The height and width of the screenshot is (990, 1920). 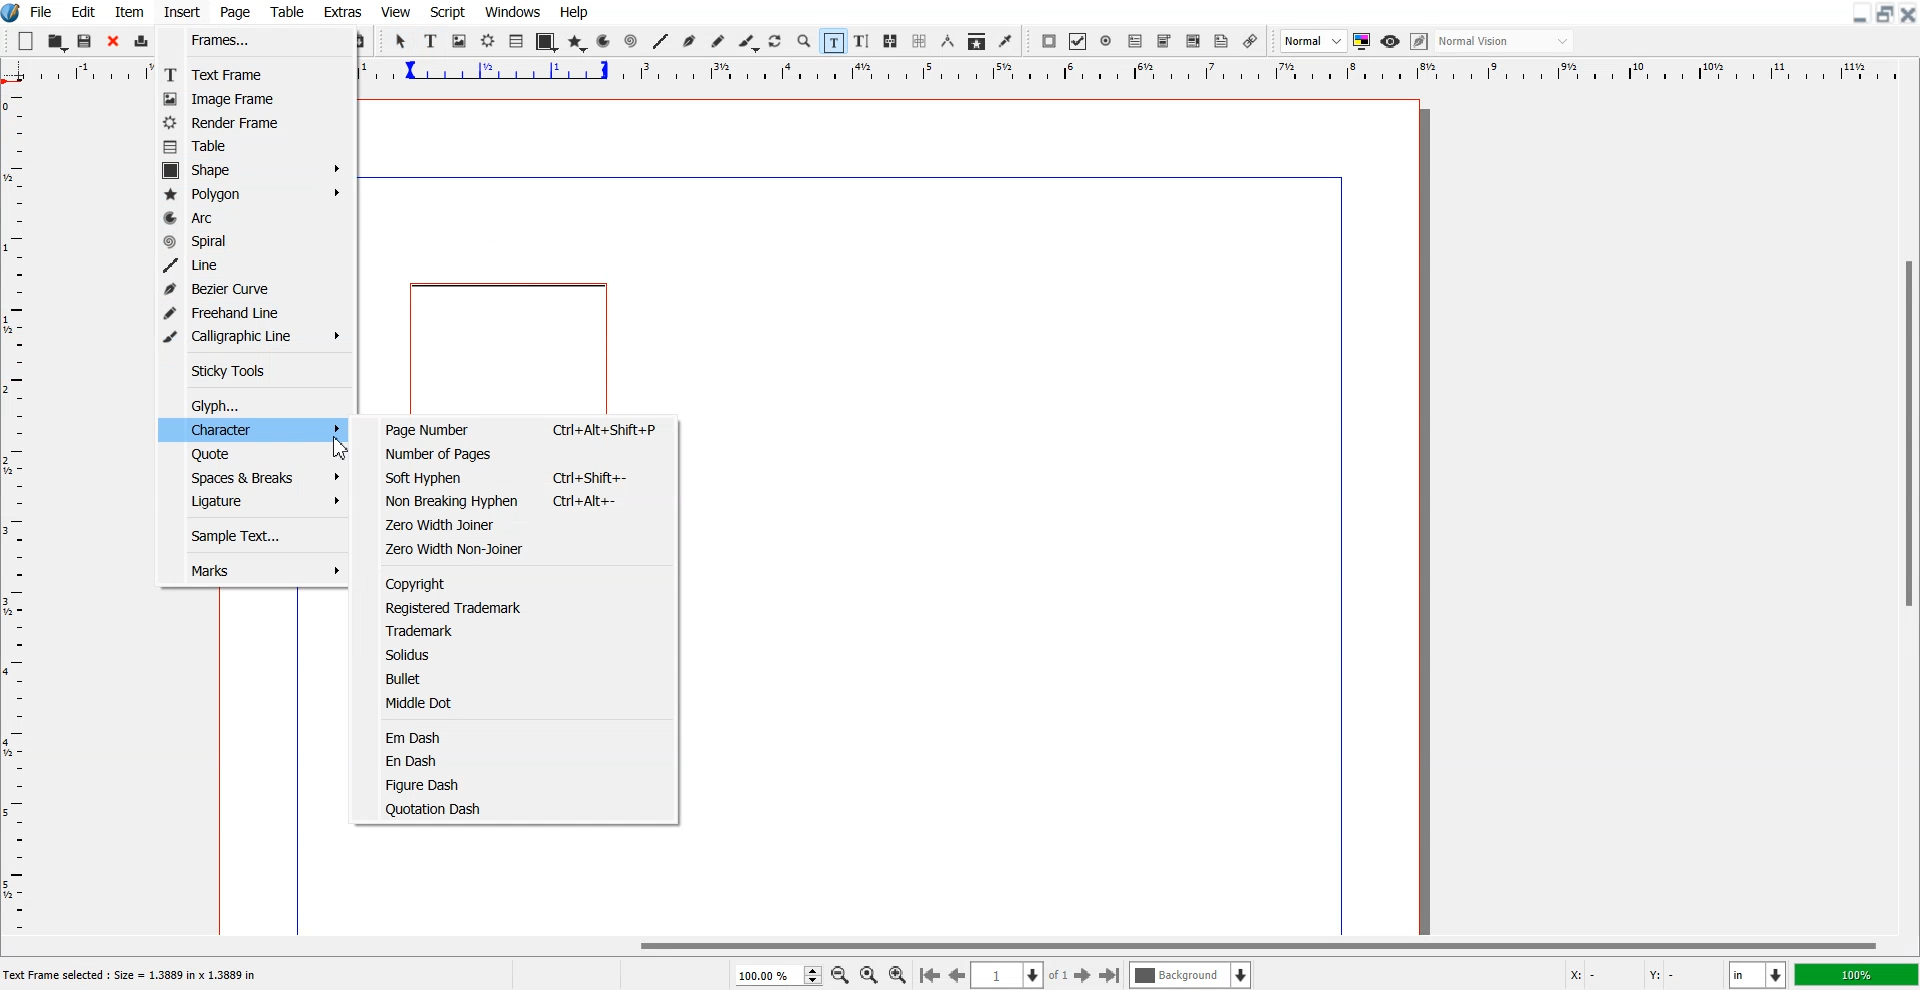 I want to click on New, so click(x=26, y=41).